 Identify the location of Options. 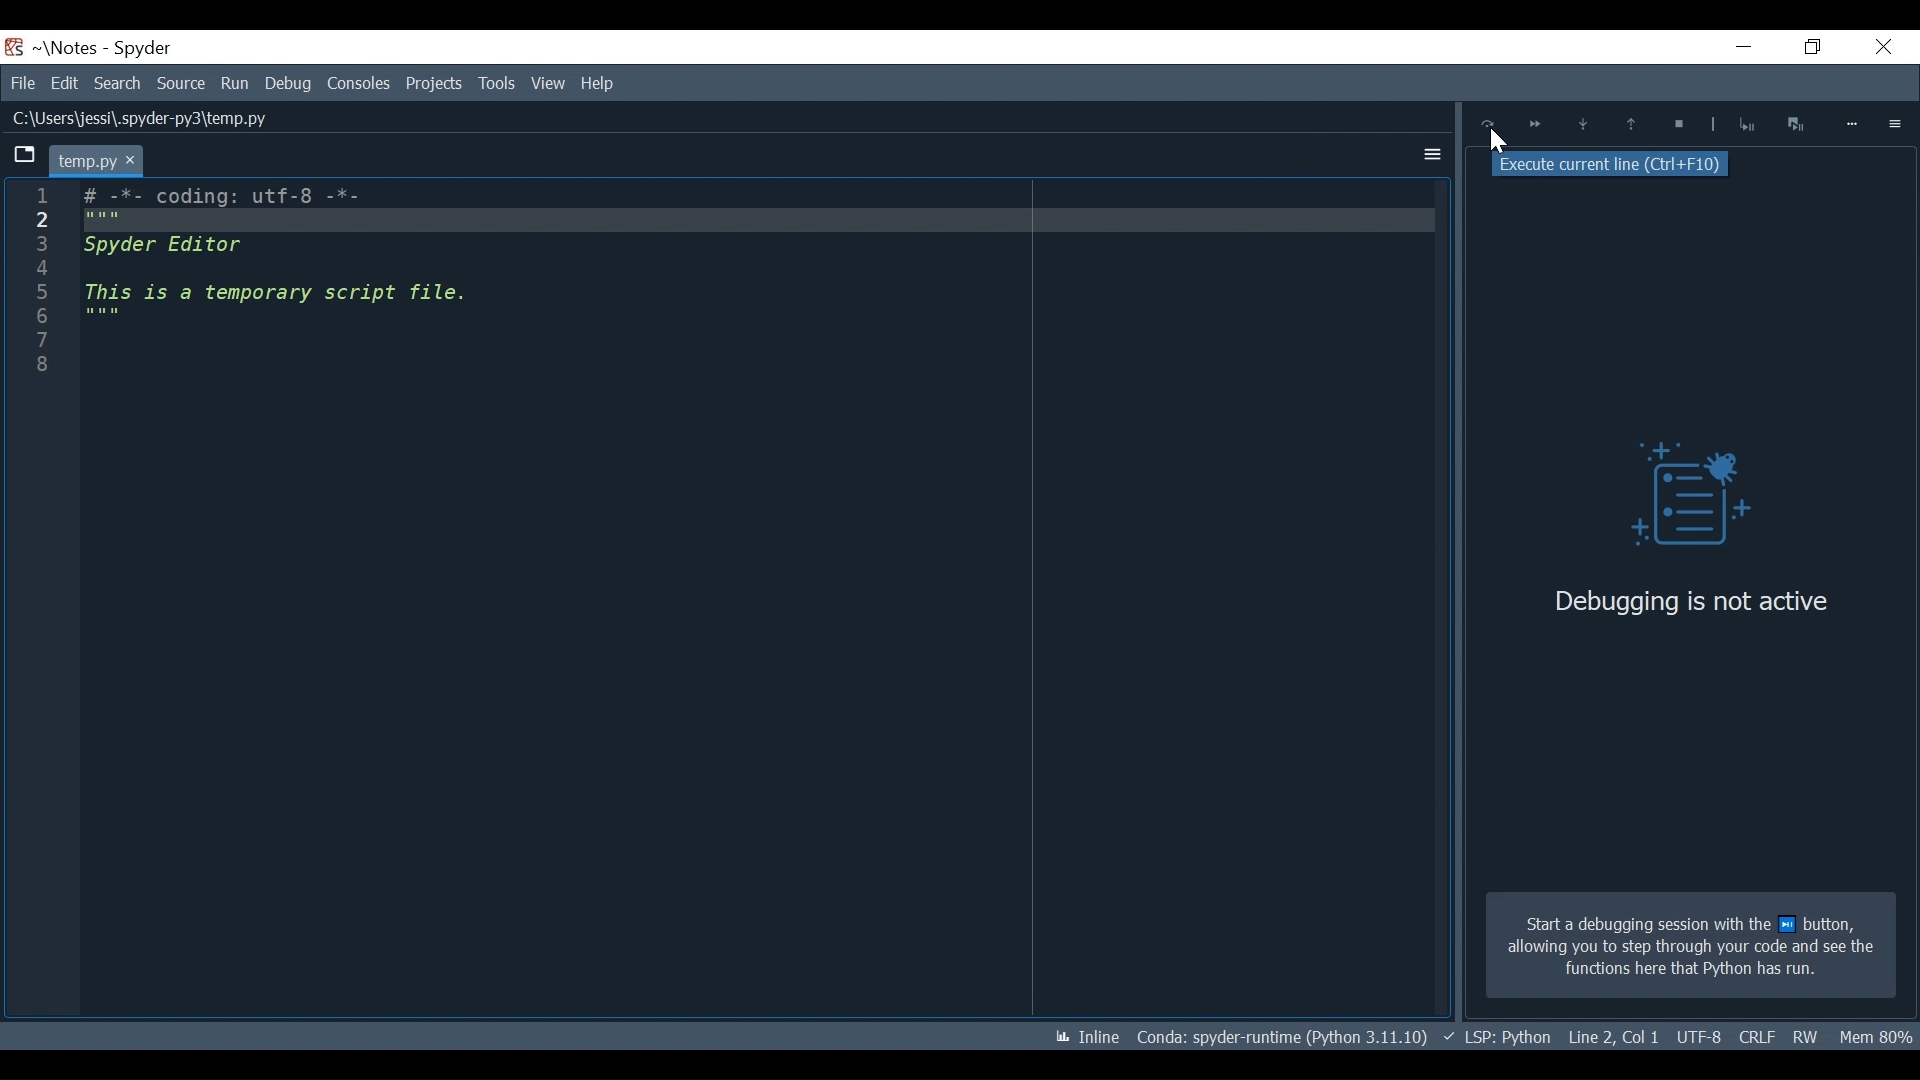
(1896, 123).